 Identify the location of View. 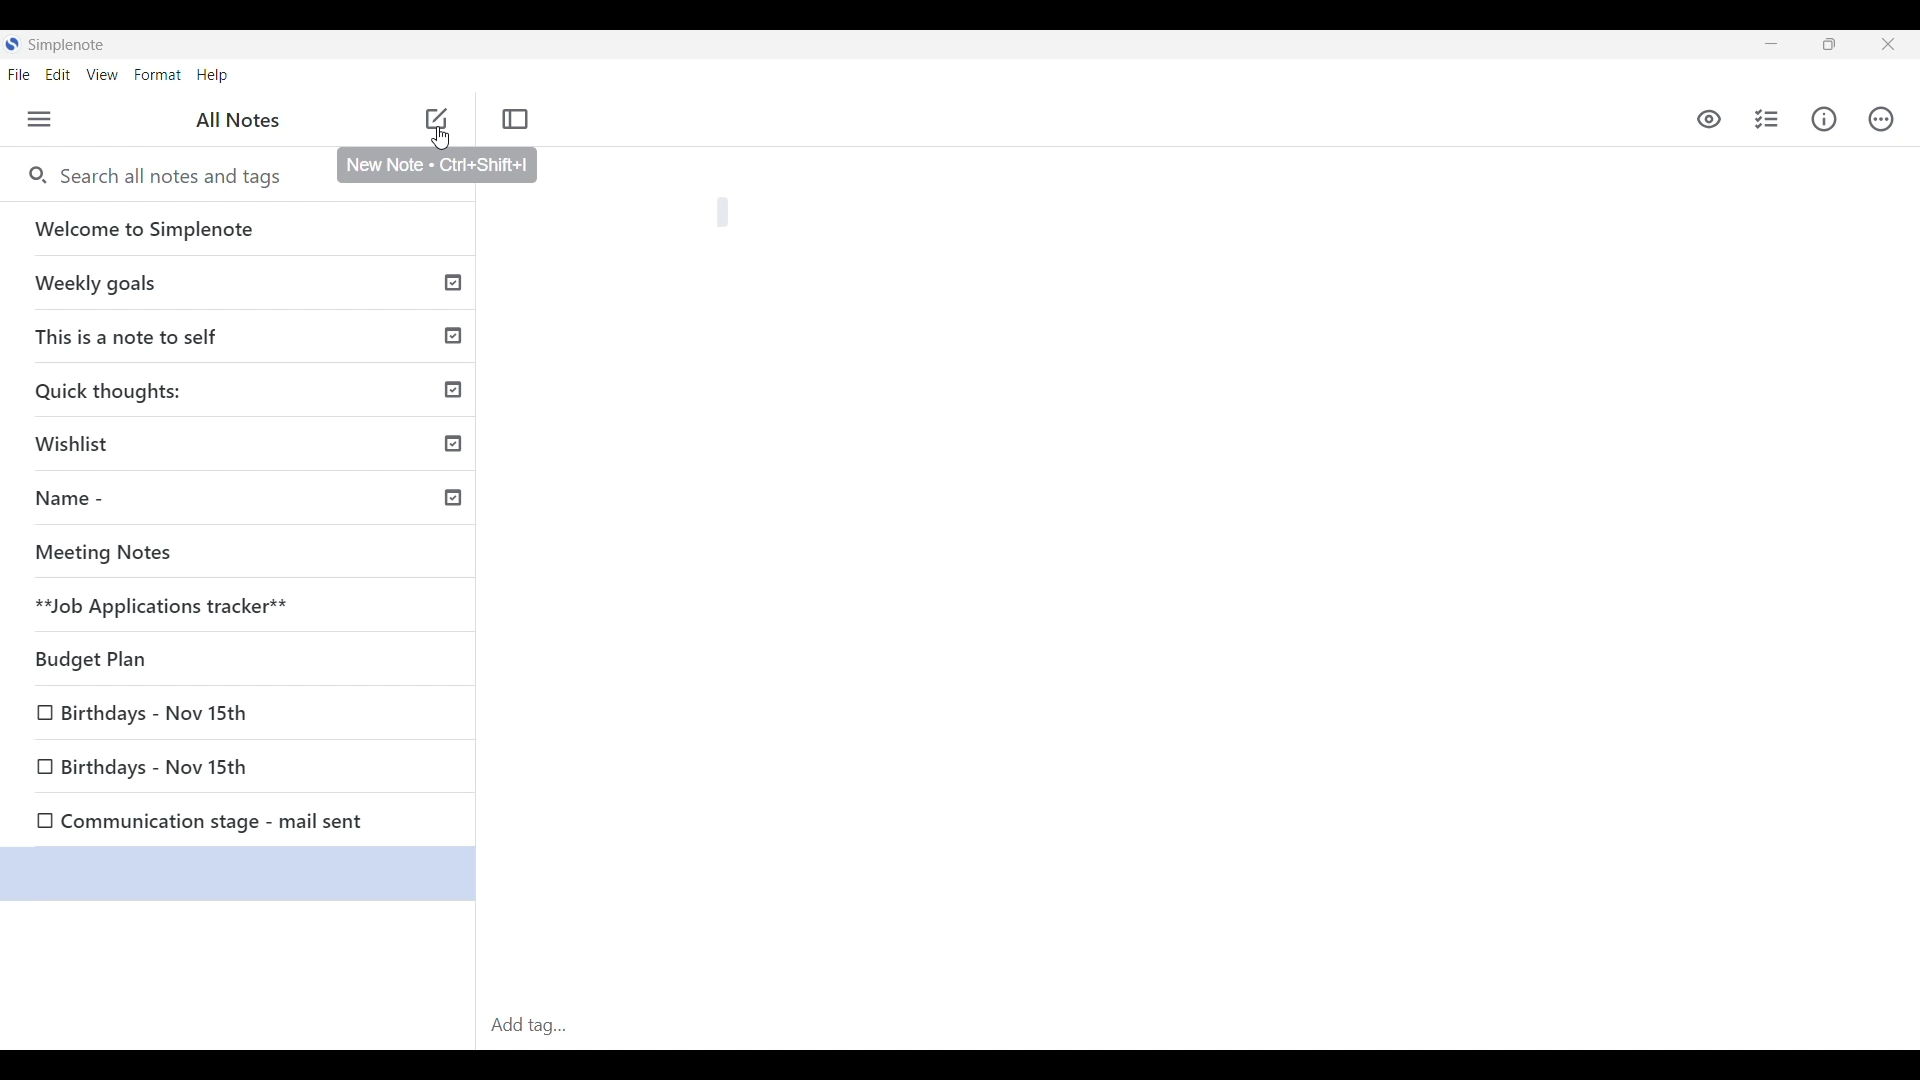
(103, 75).